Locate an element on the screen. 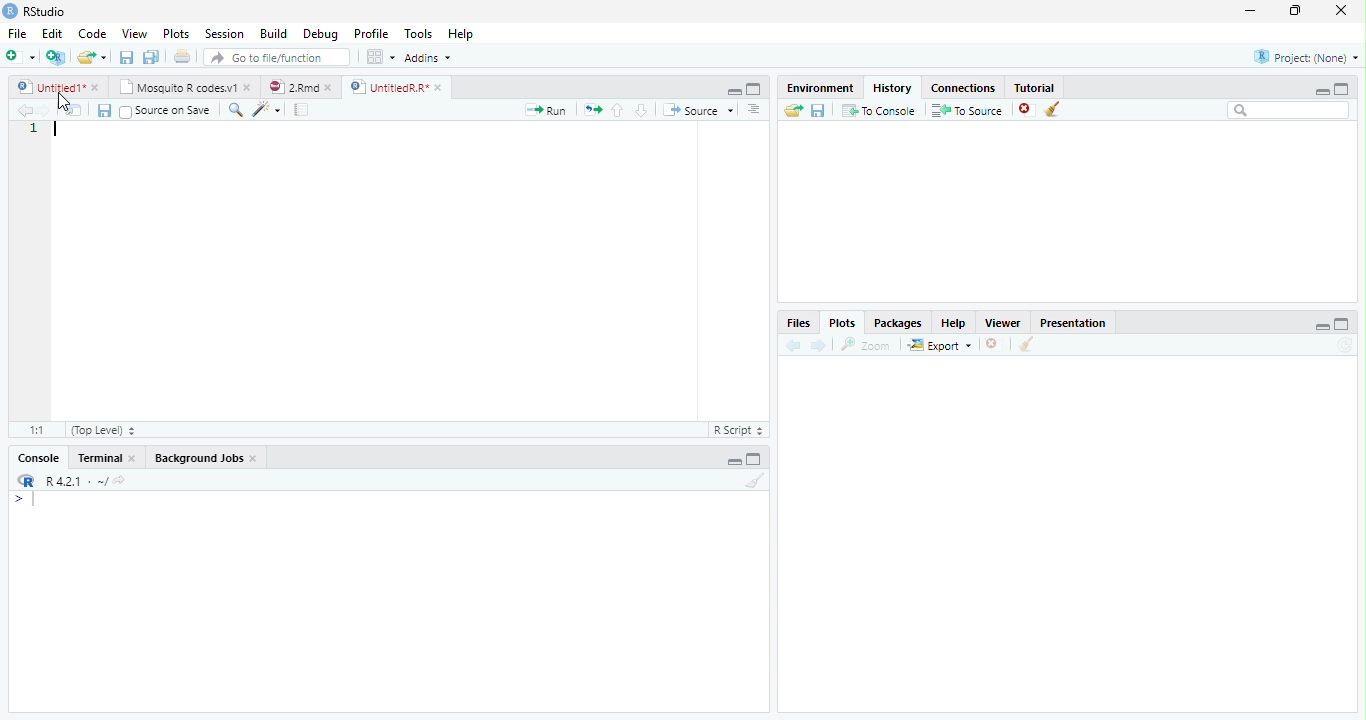 The width and height of the screenshot is (1366, 720). Maximize is located at coordinates (754, 89).